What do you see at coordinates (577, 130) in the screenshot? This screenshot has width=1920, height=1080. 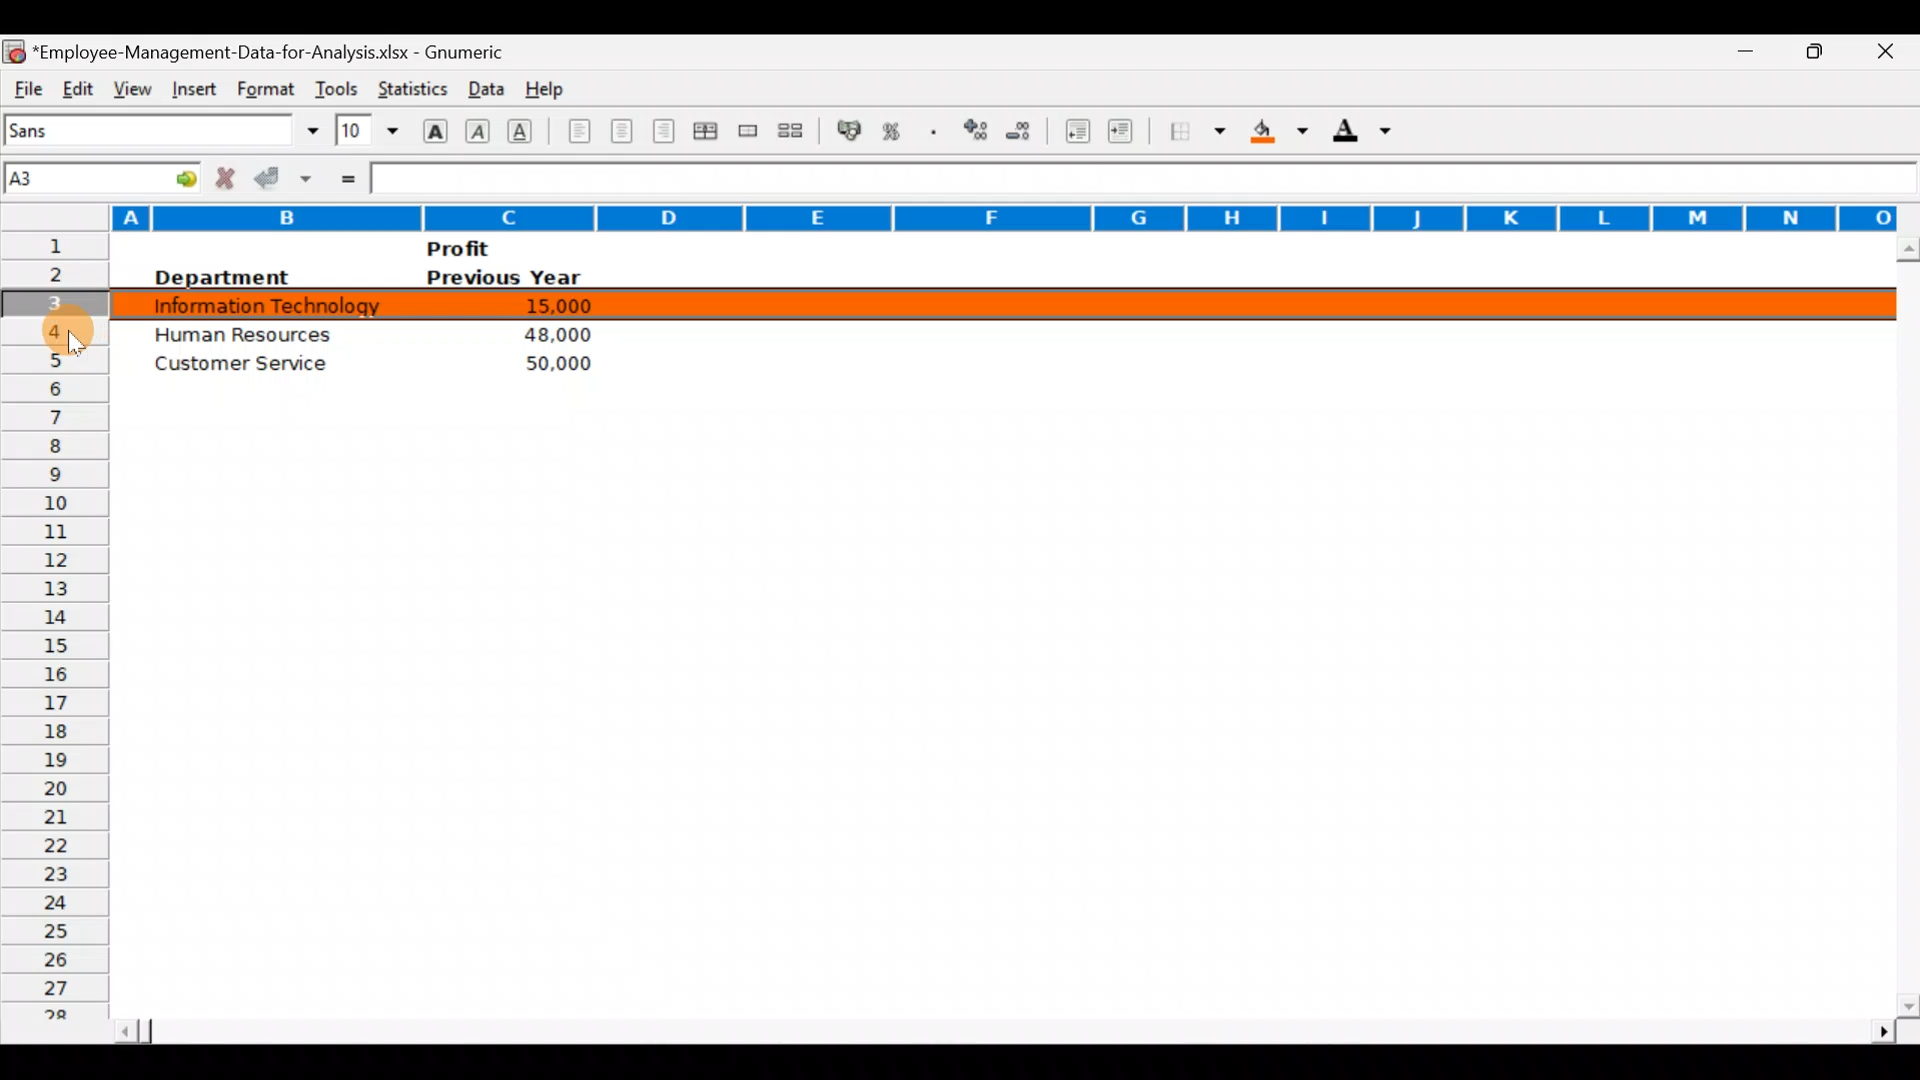 I see `Align left` at bounding box center [577, 130].